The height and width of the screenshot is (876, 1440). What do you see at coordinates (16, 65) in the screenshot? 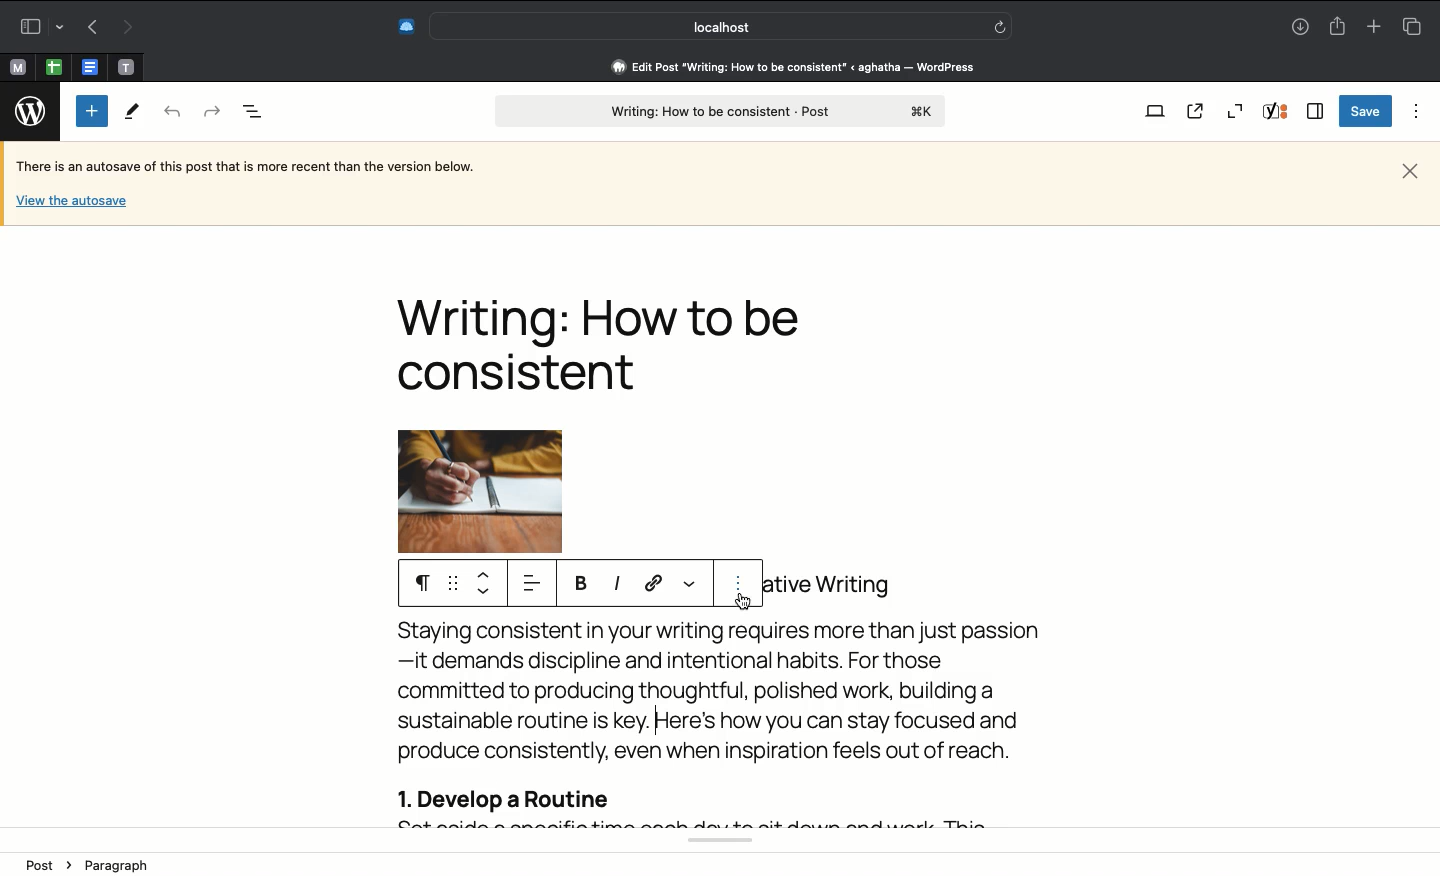
I see `pinned tab` at bounding box center [16, 65].